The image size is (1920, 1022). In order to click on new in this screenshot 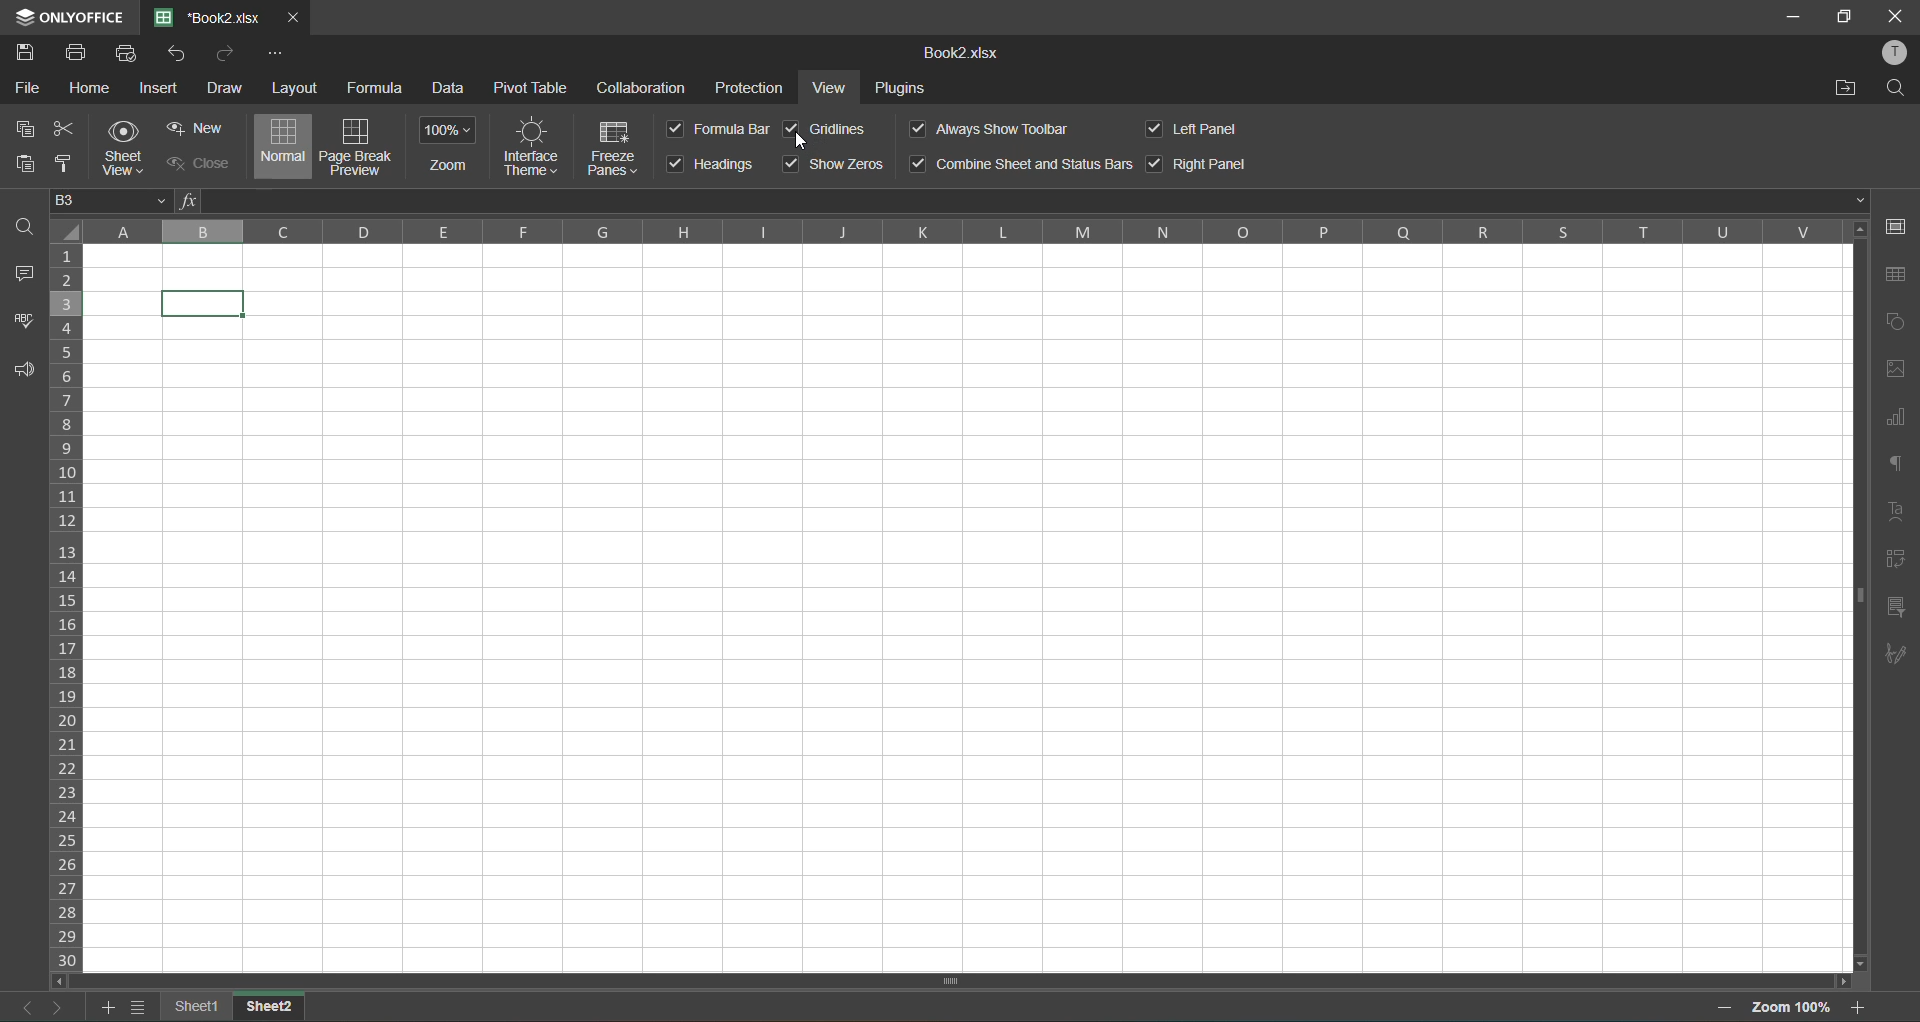, I will do `click(199, 128)`.